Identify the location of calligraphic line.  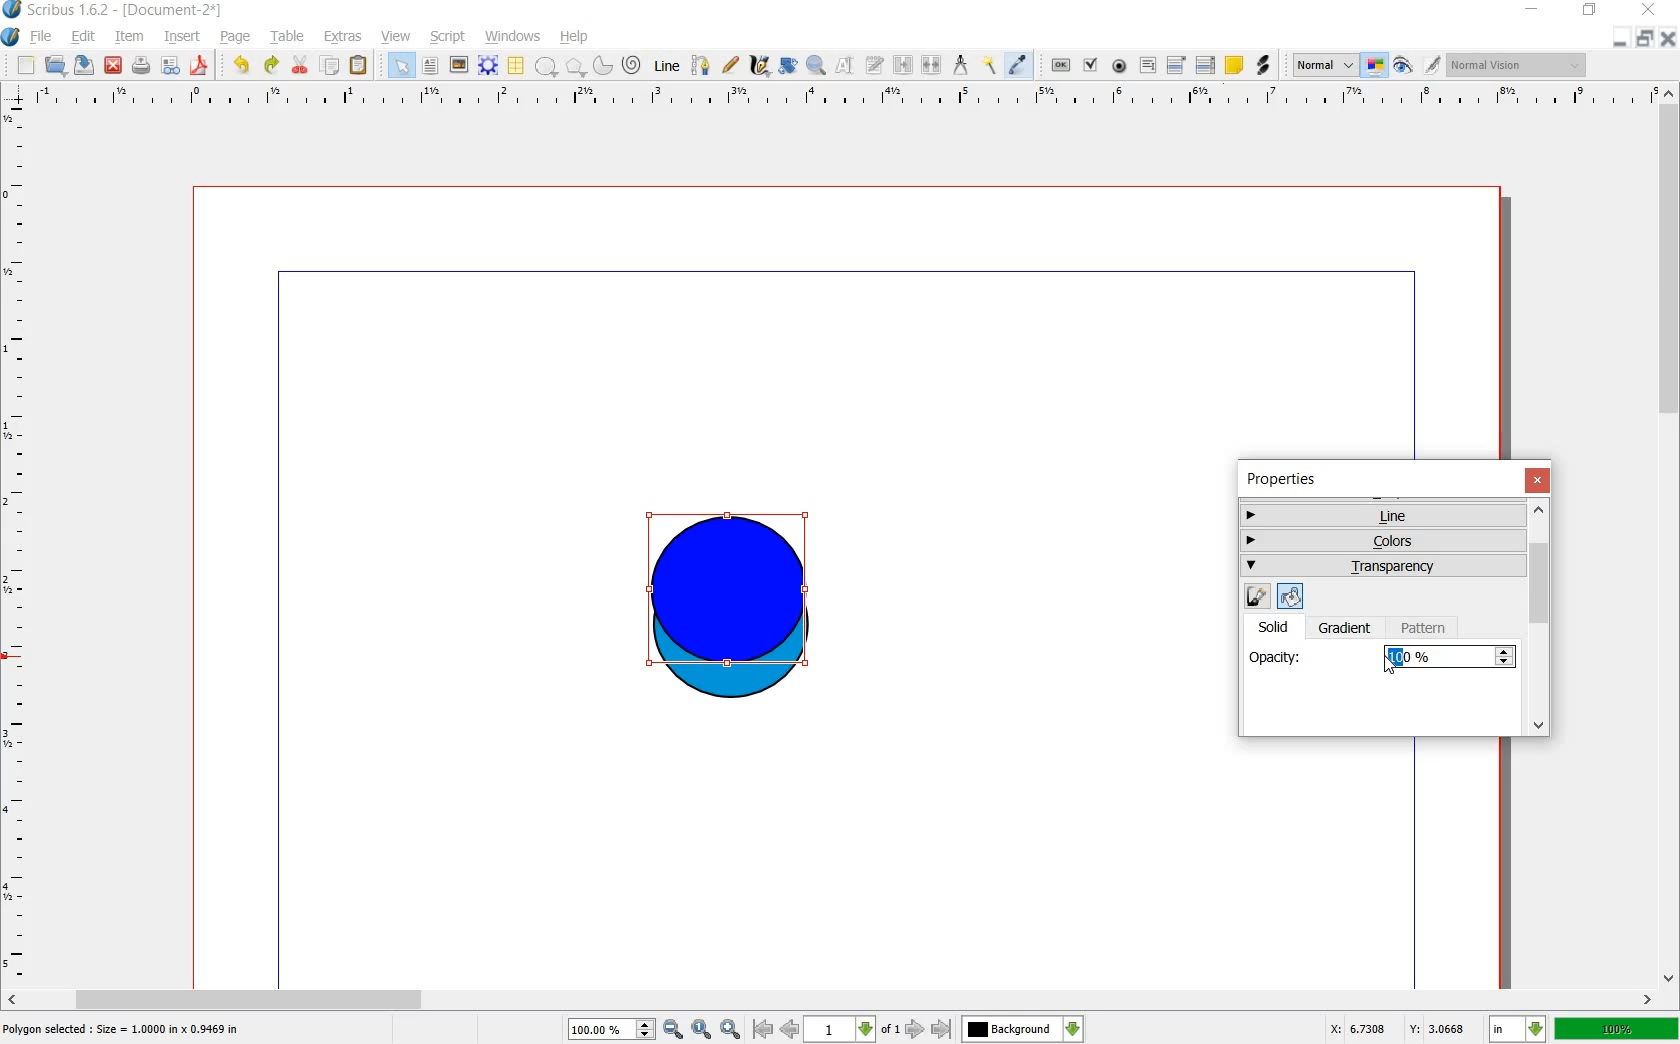
(759, 68).